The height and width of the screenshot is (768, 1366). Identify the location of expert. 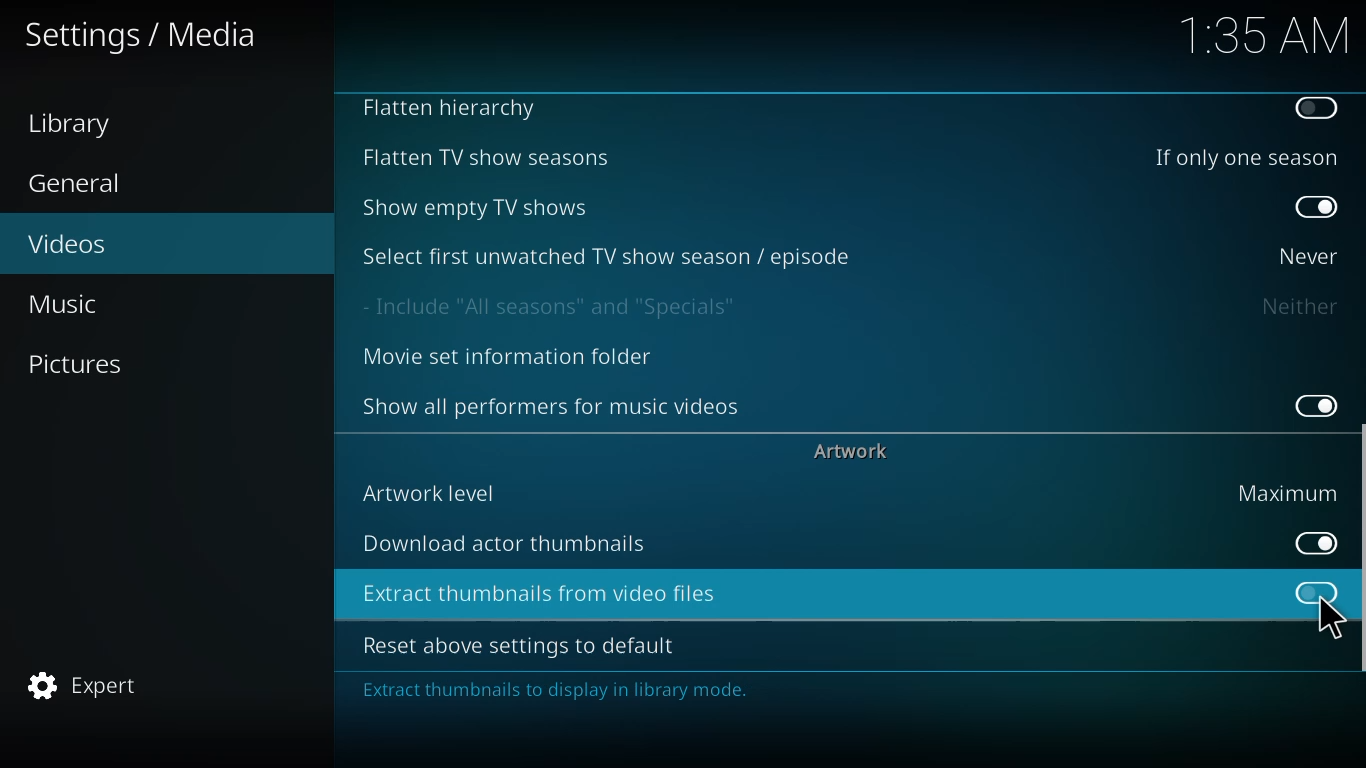
(85, 680).